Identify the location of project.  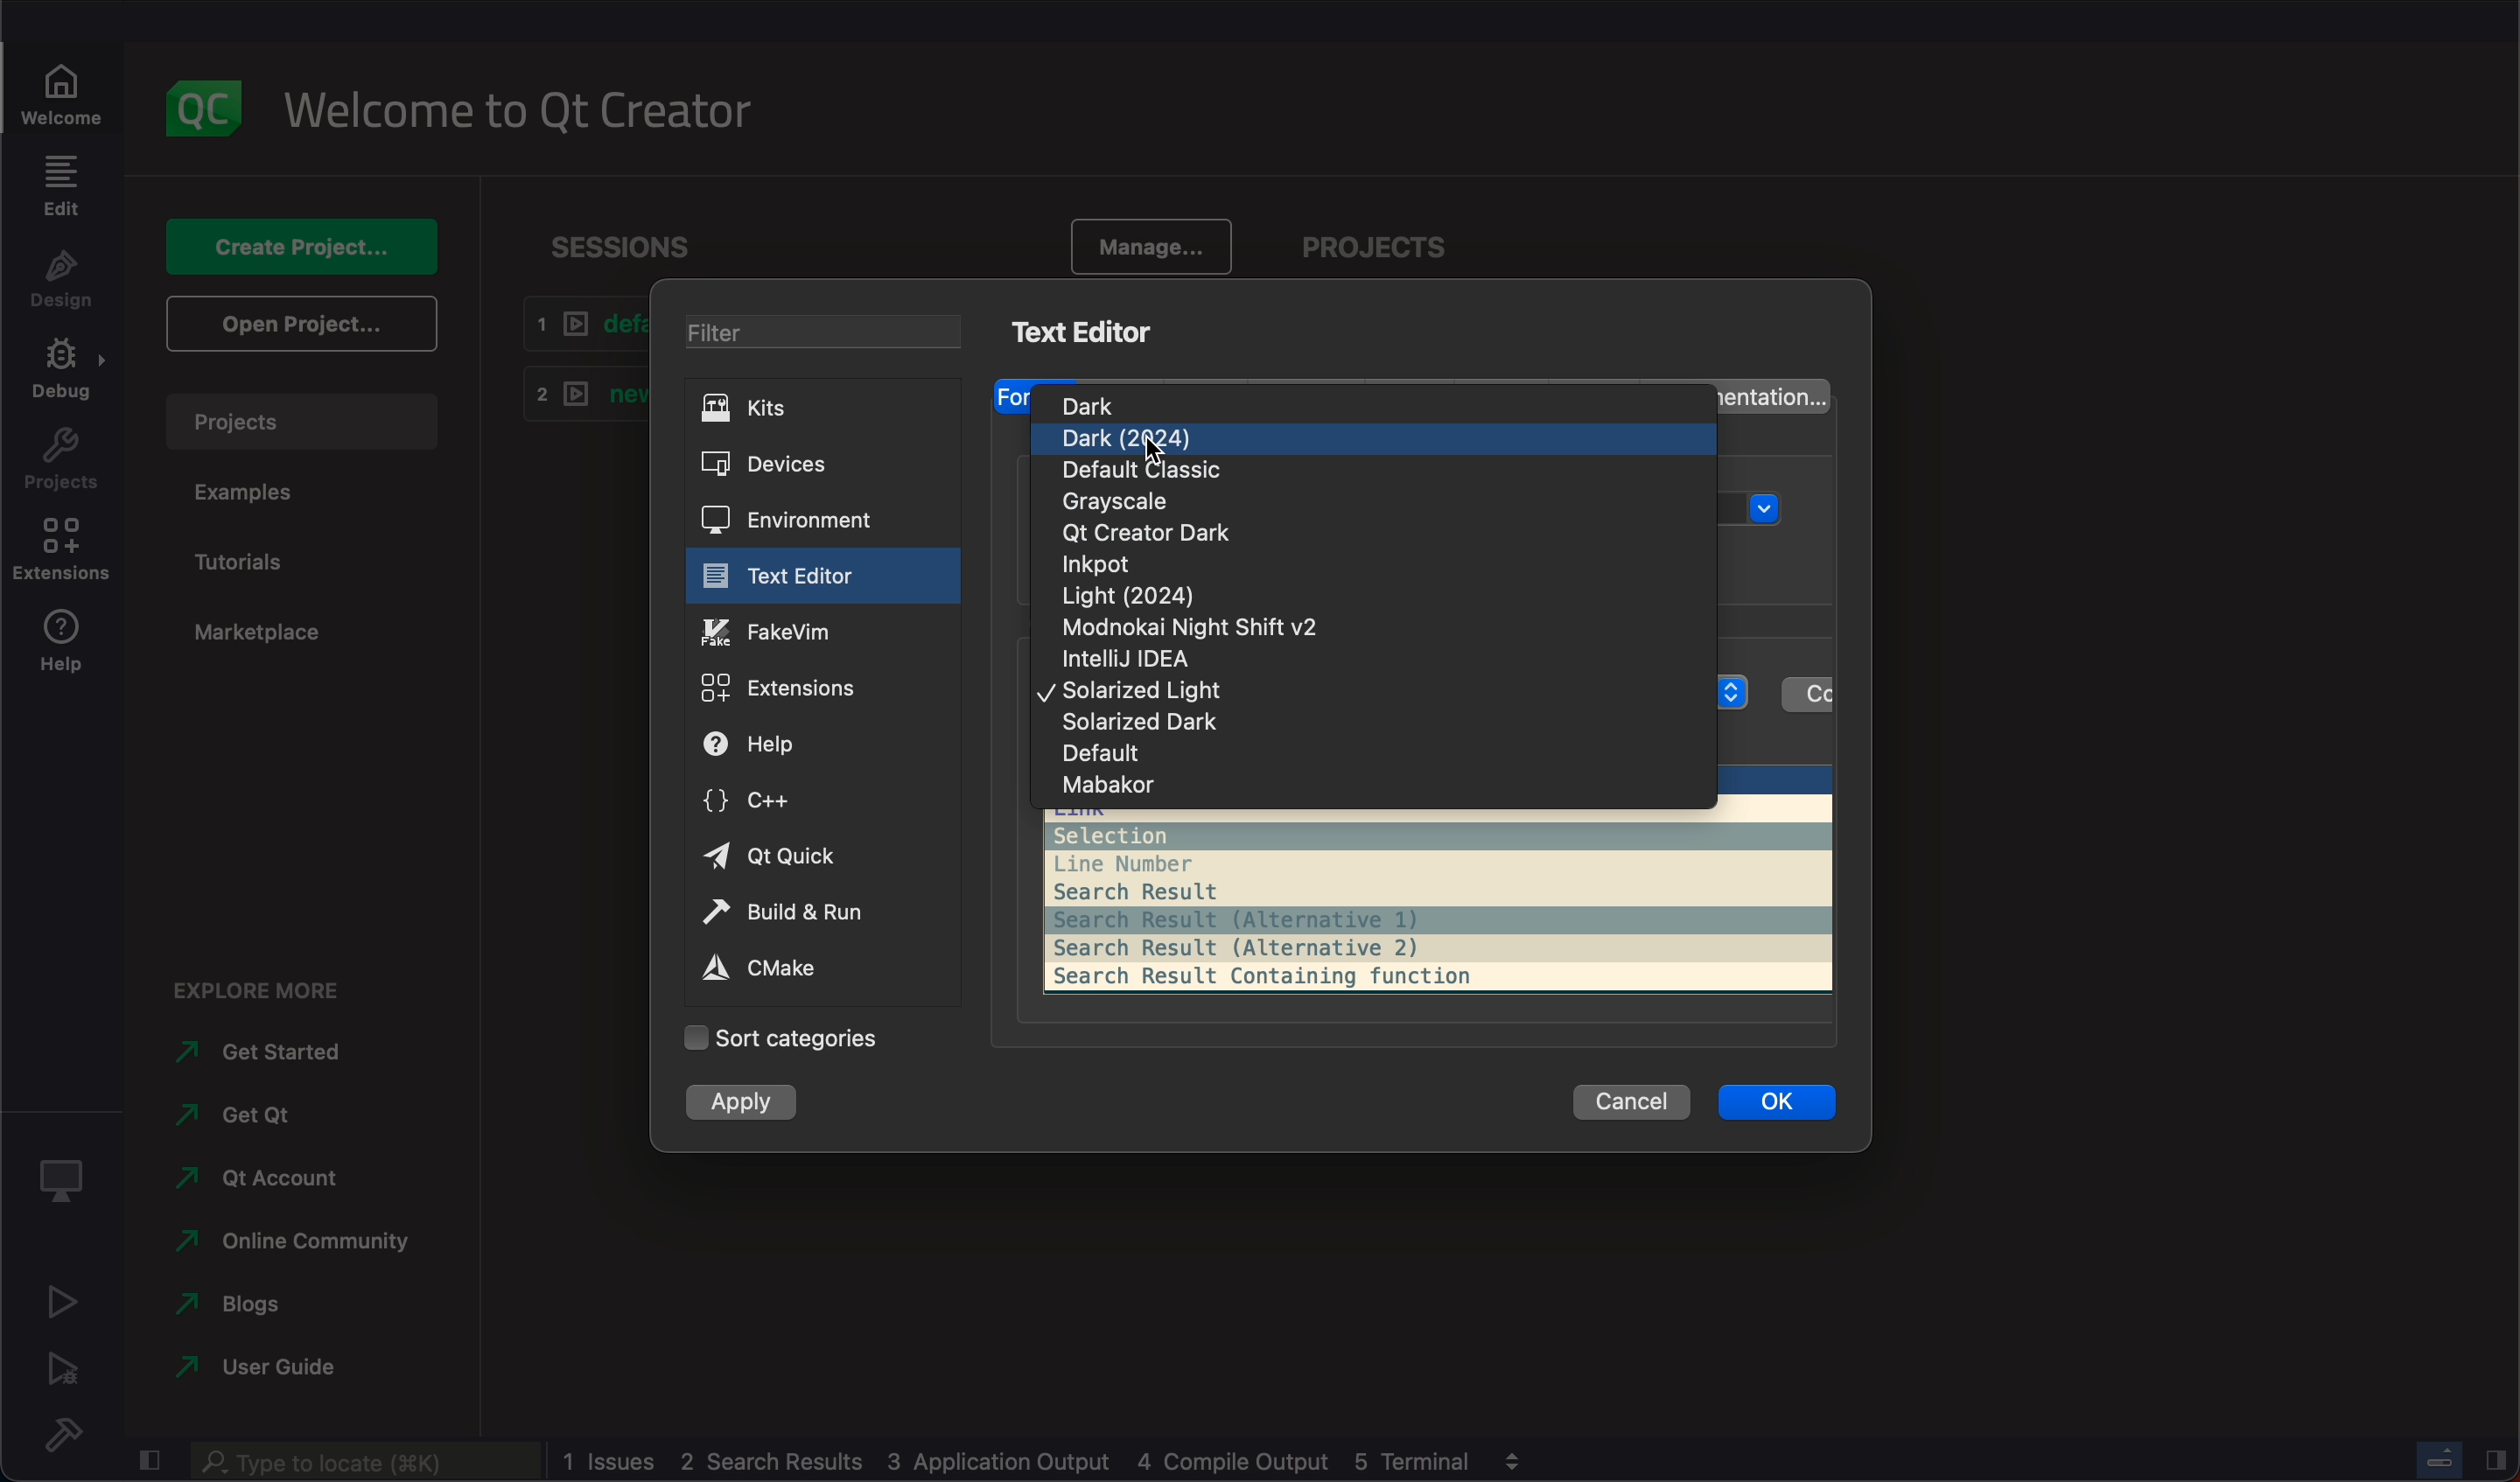
(1394, 242).